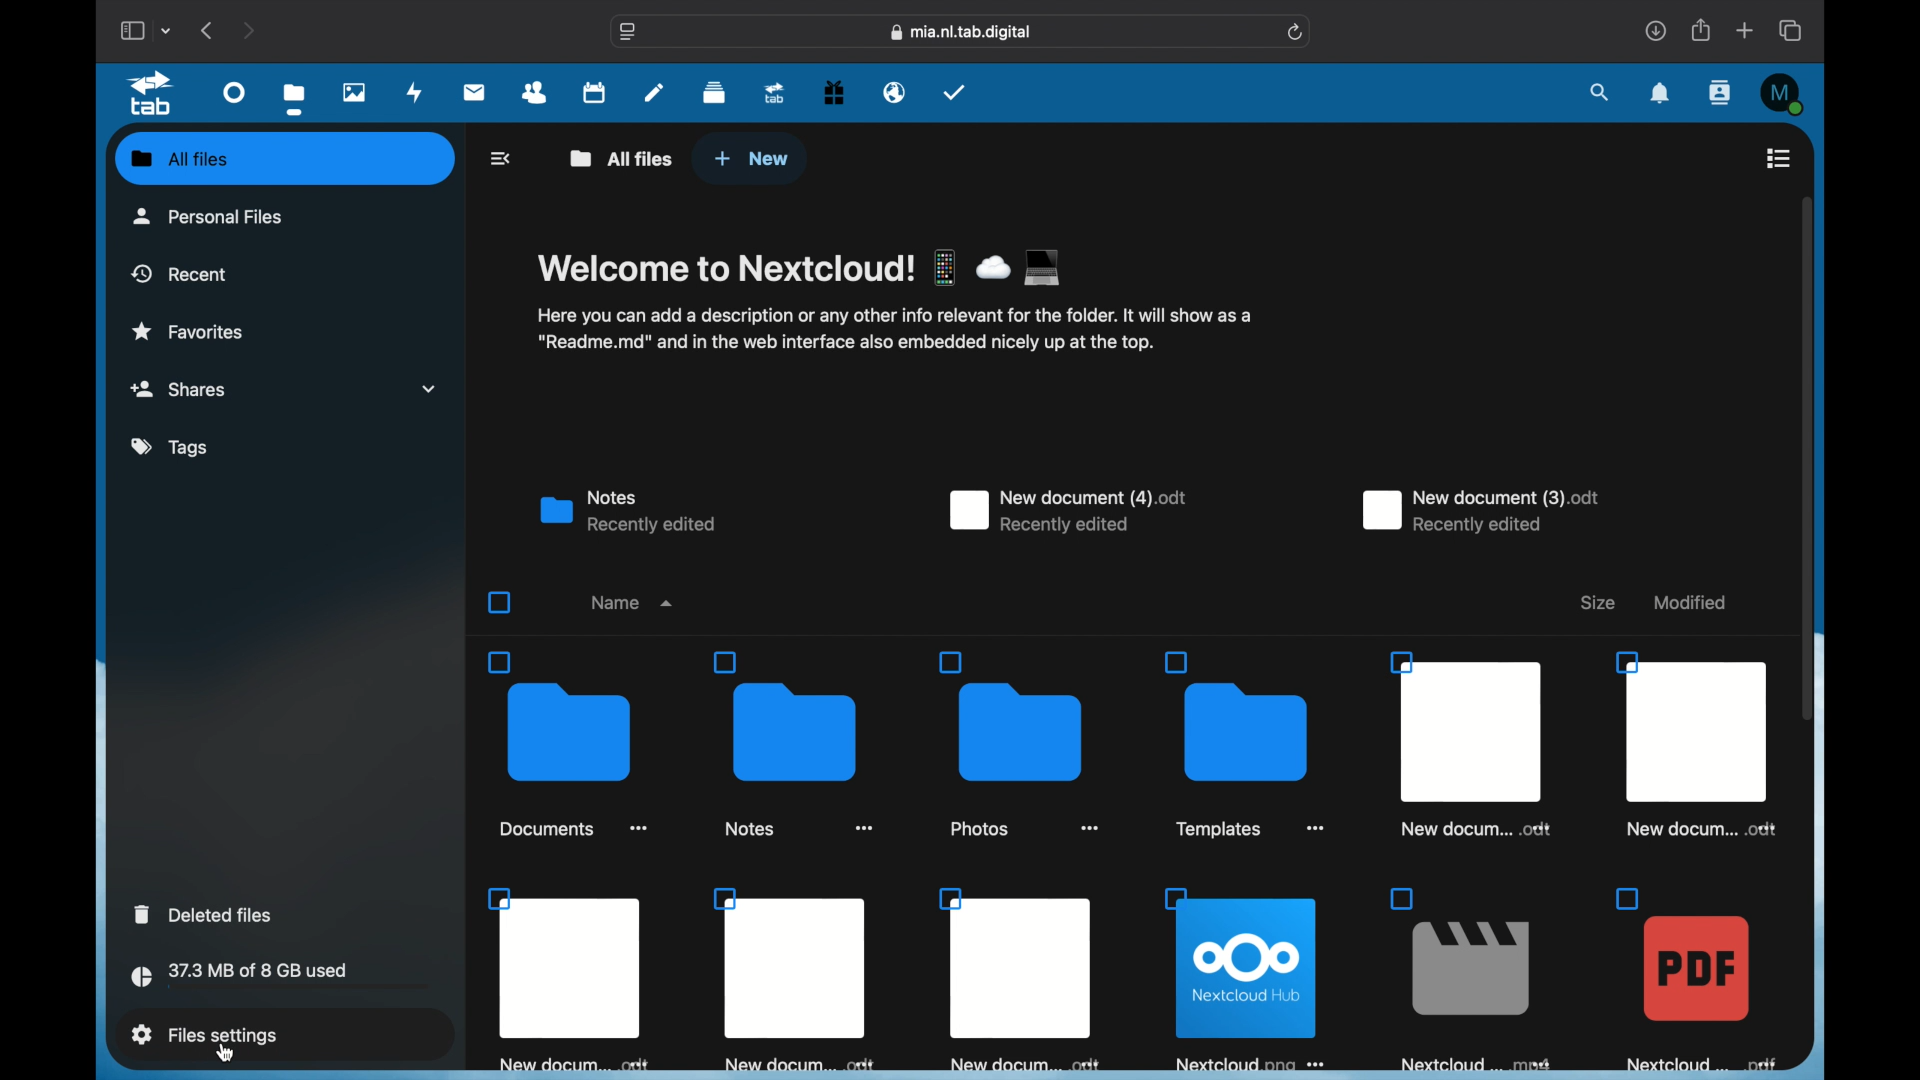 The width and height of the screenshot is (1920, 1080). Describe the element at coordinates (1469, 743) in the screenshot. I see `file` at that location.